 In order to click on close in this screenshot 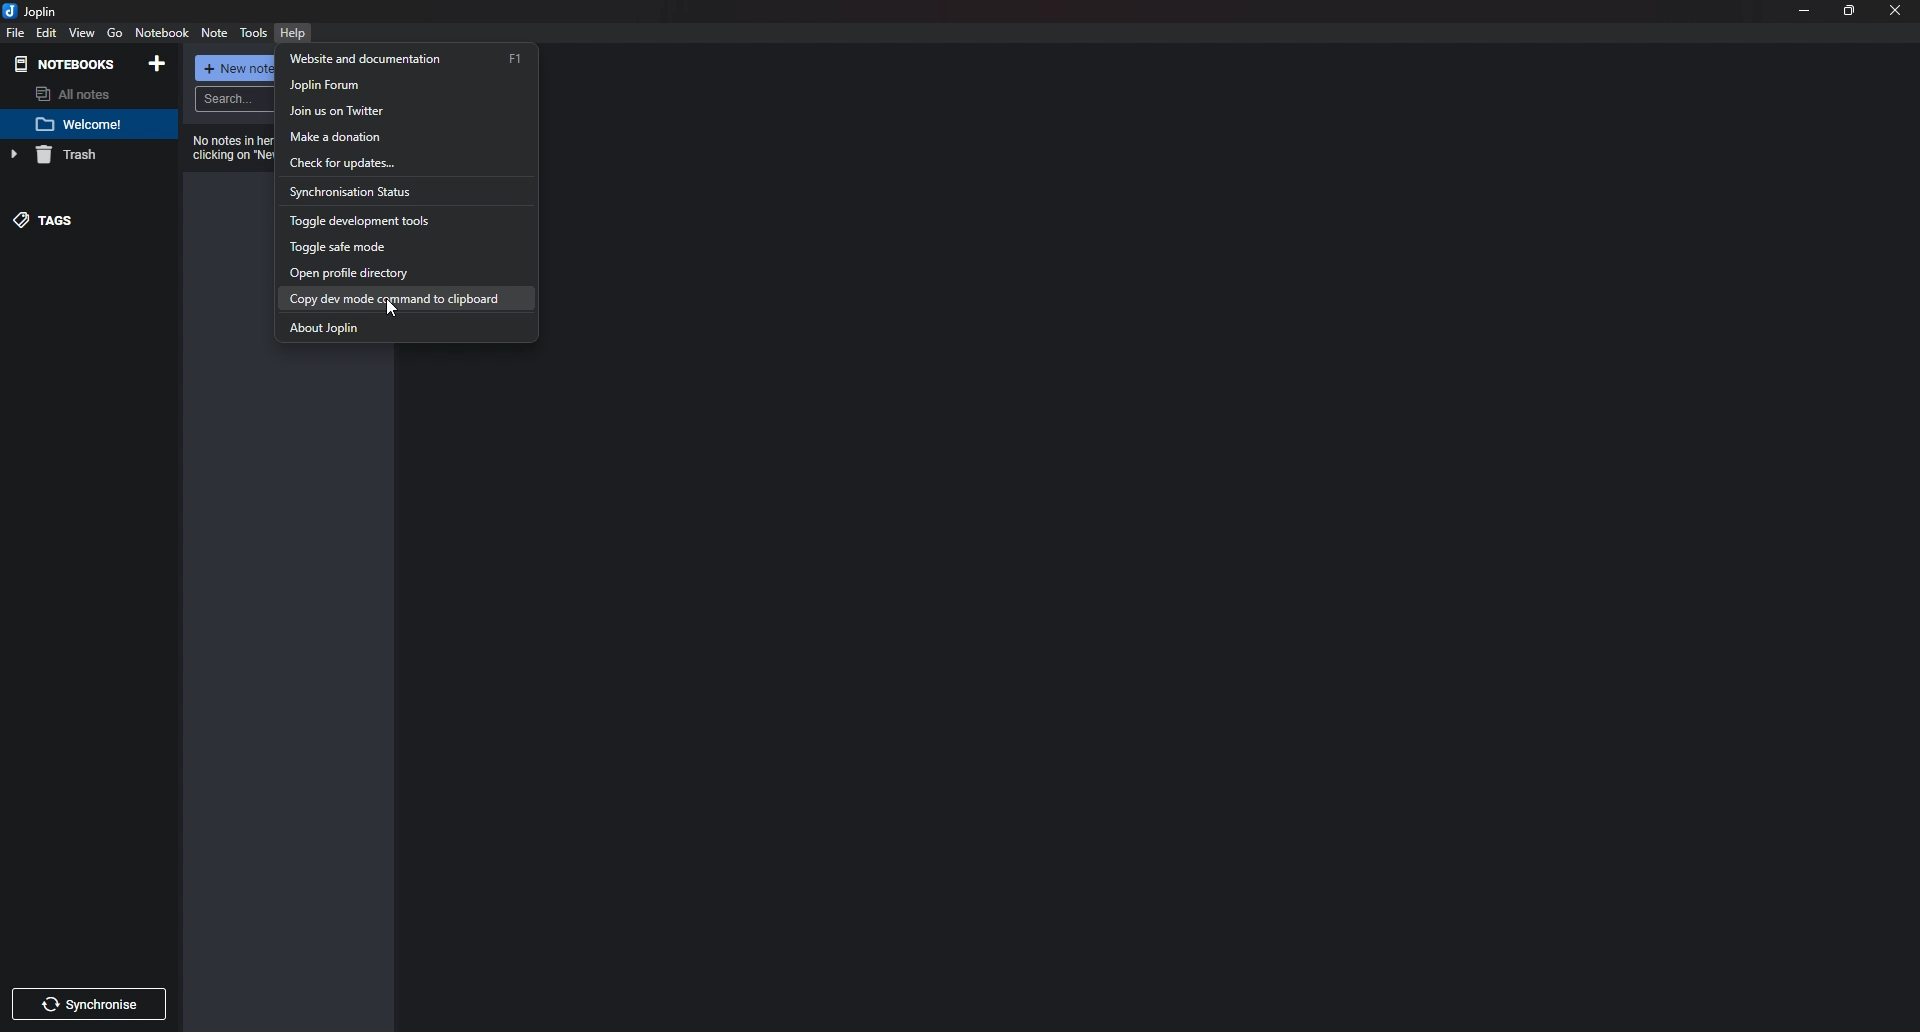, I will do `click(1897, 11)`.